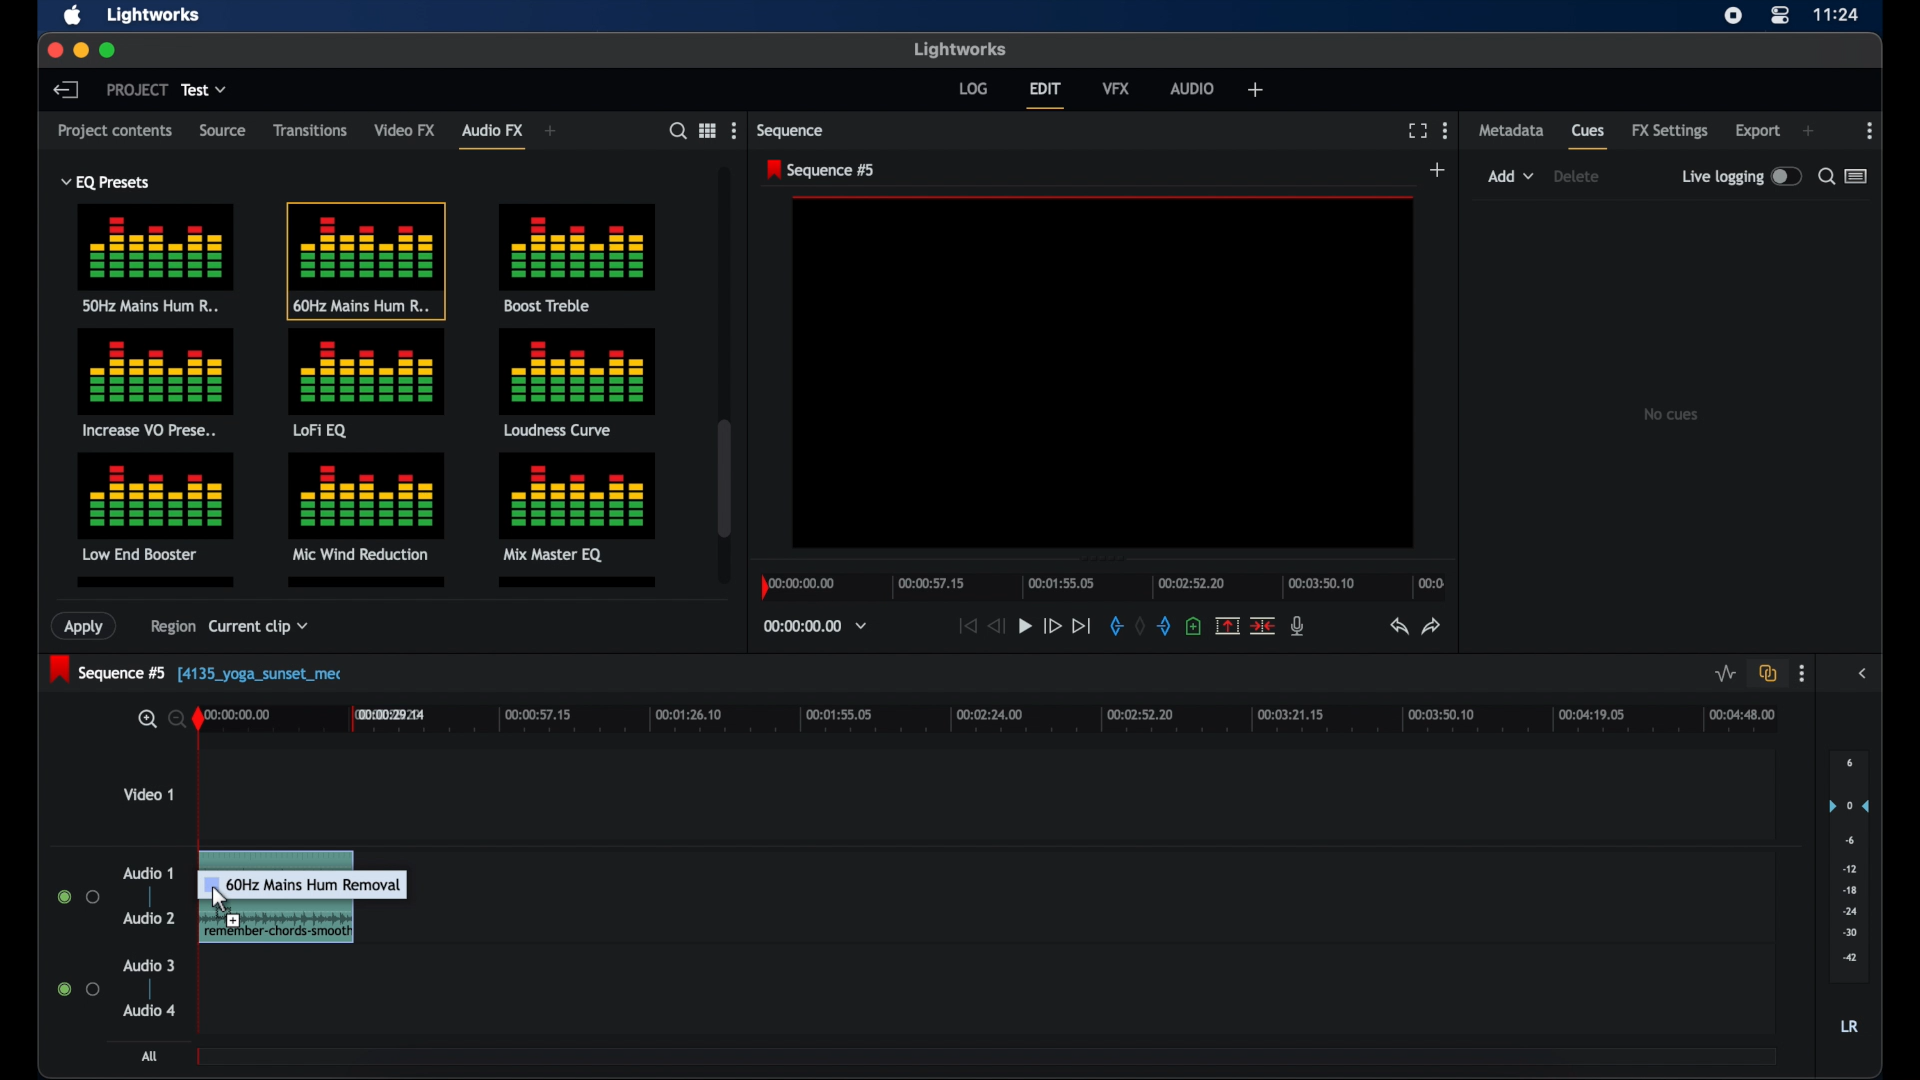 Image resolution: width=1920 pixels, height=1080 pixels. Describe the element at coordinates (958, 48) in the screenshot. I see `lightworks` at that location.